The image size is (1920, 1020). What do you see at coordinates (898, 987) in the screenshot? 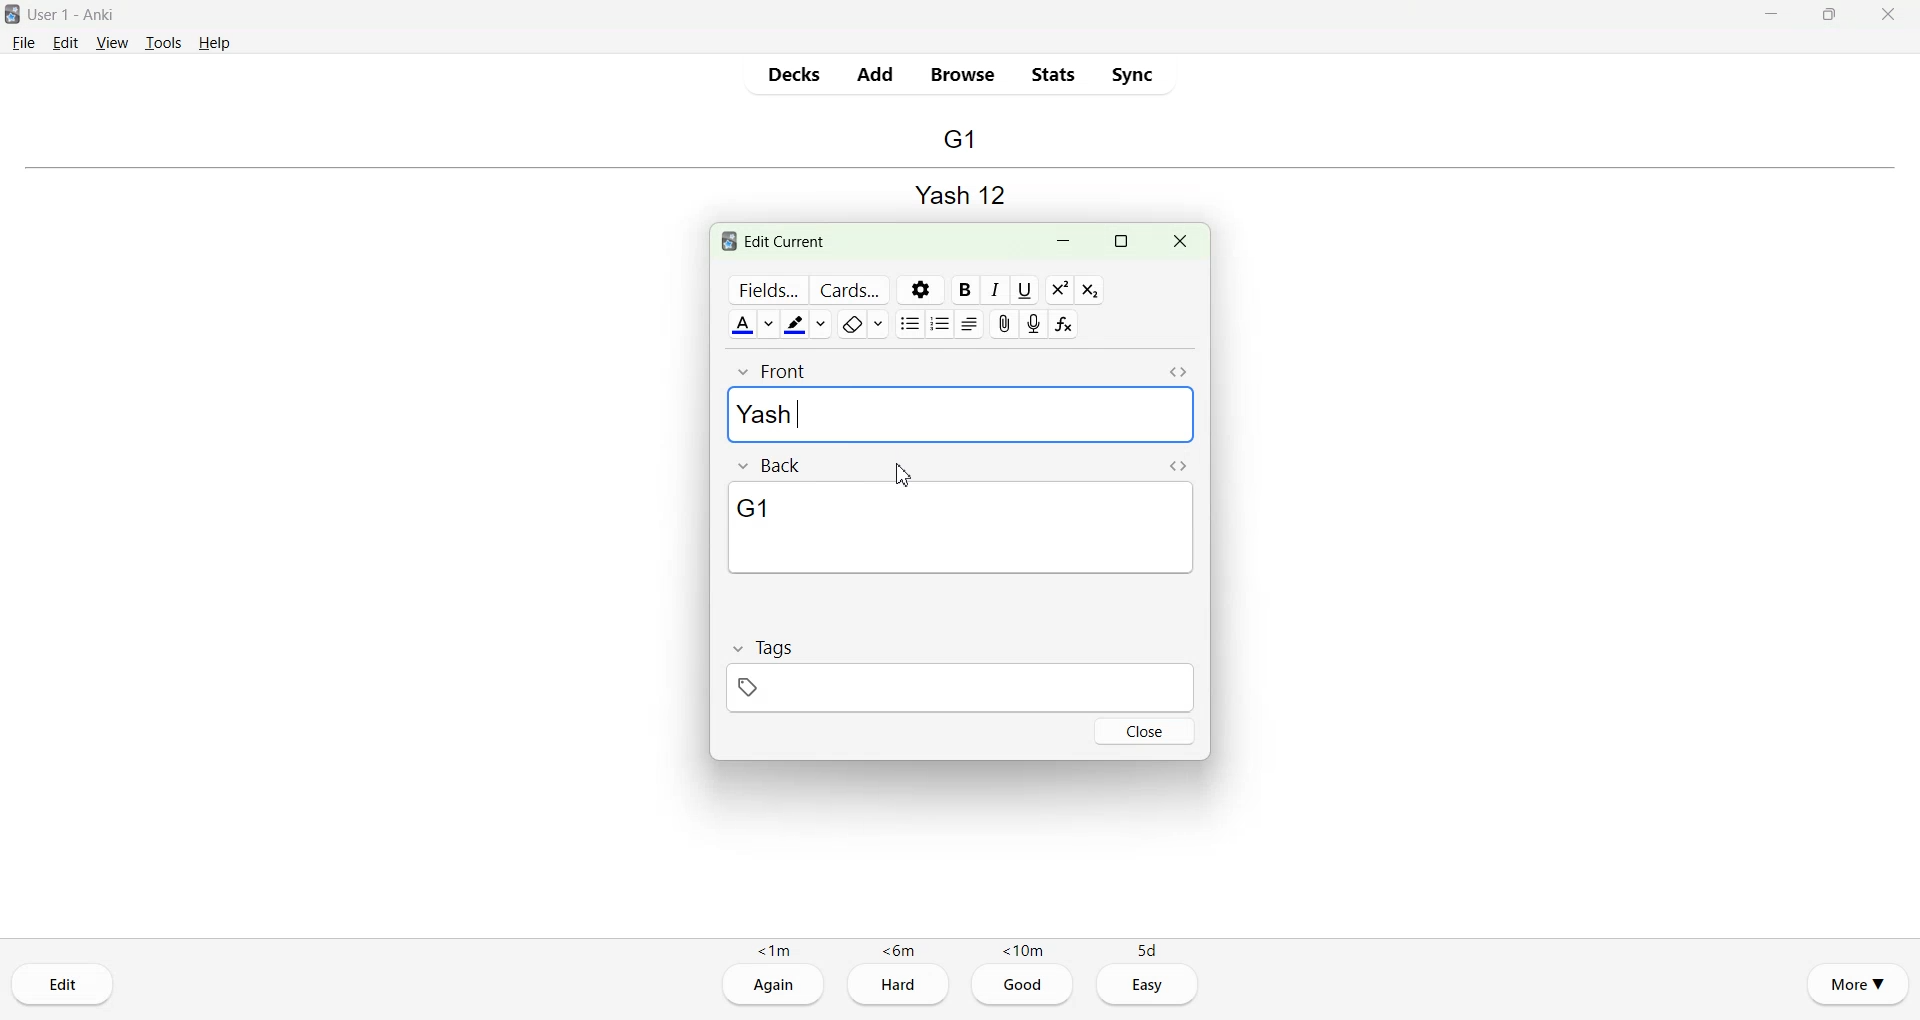
I see `Hard` at bounding box center [898, 987].